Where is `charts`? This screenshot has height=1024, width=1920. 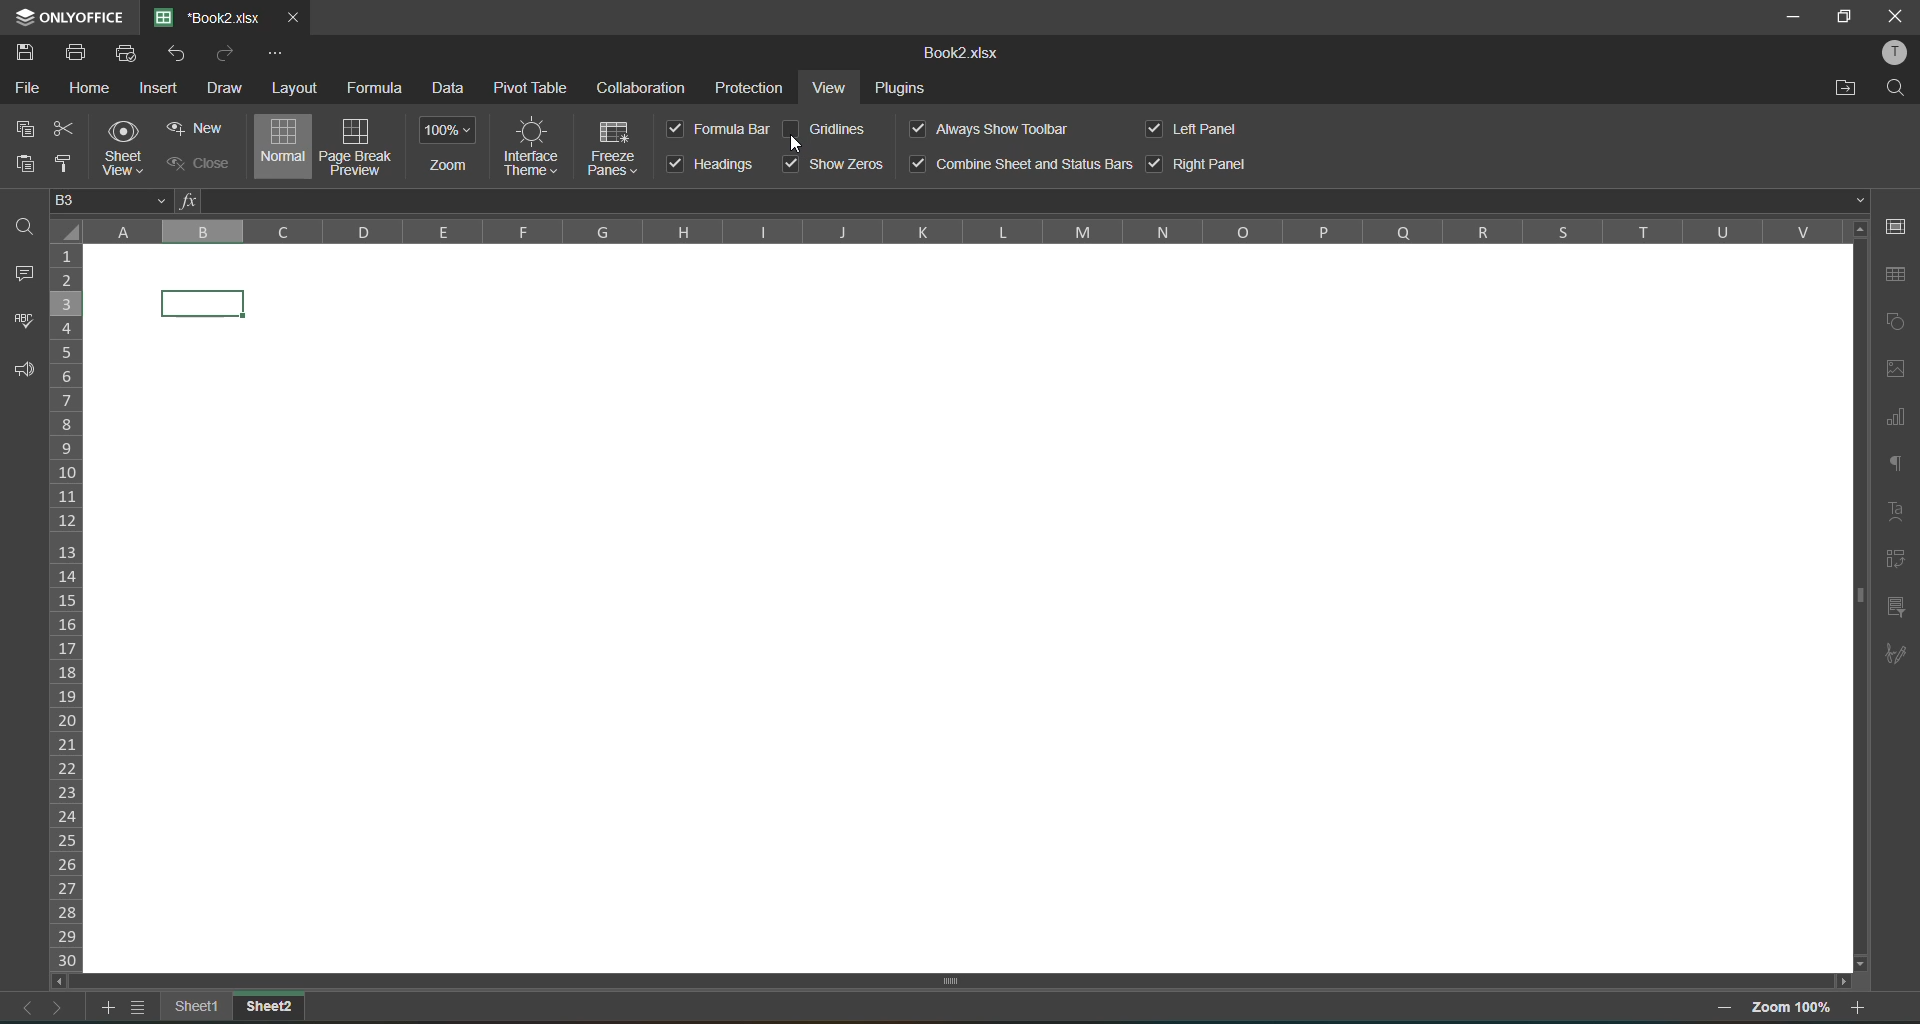
charts is located at coordinates (1894, 420).